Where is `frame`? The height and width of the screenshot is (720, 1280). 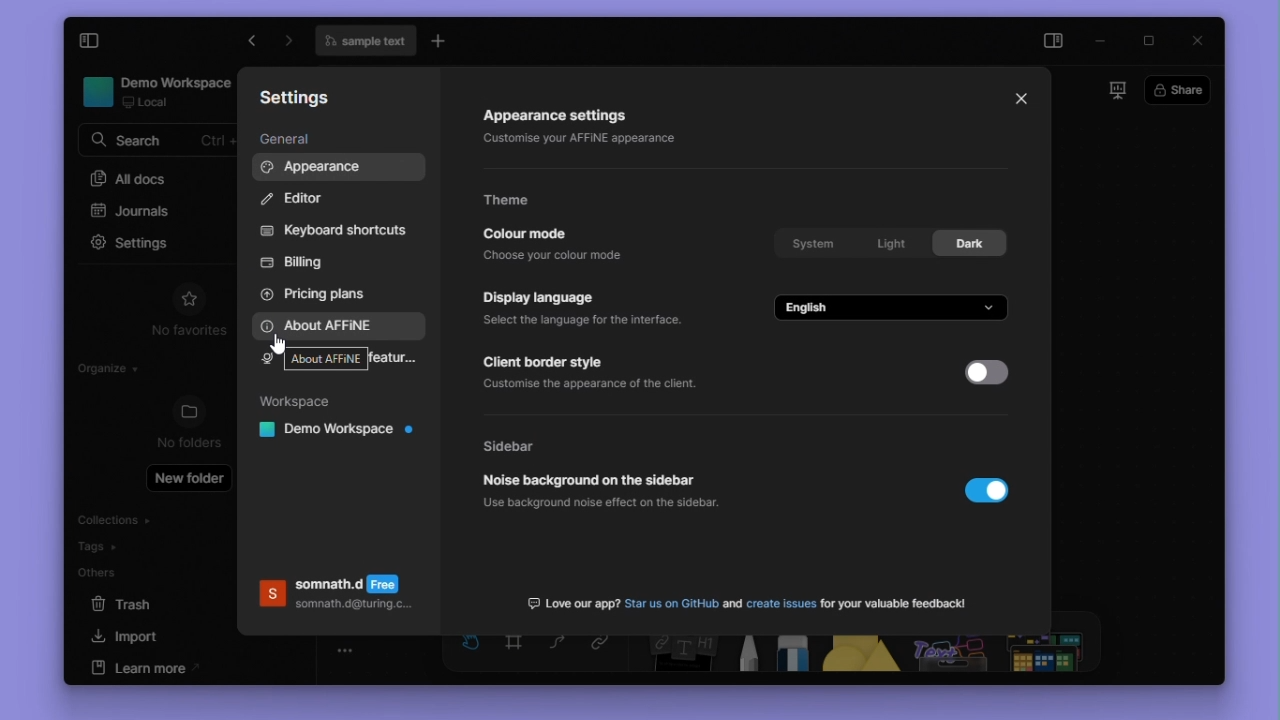 frame is located at coordinates (513, 654).